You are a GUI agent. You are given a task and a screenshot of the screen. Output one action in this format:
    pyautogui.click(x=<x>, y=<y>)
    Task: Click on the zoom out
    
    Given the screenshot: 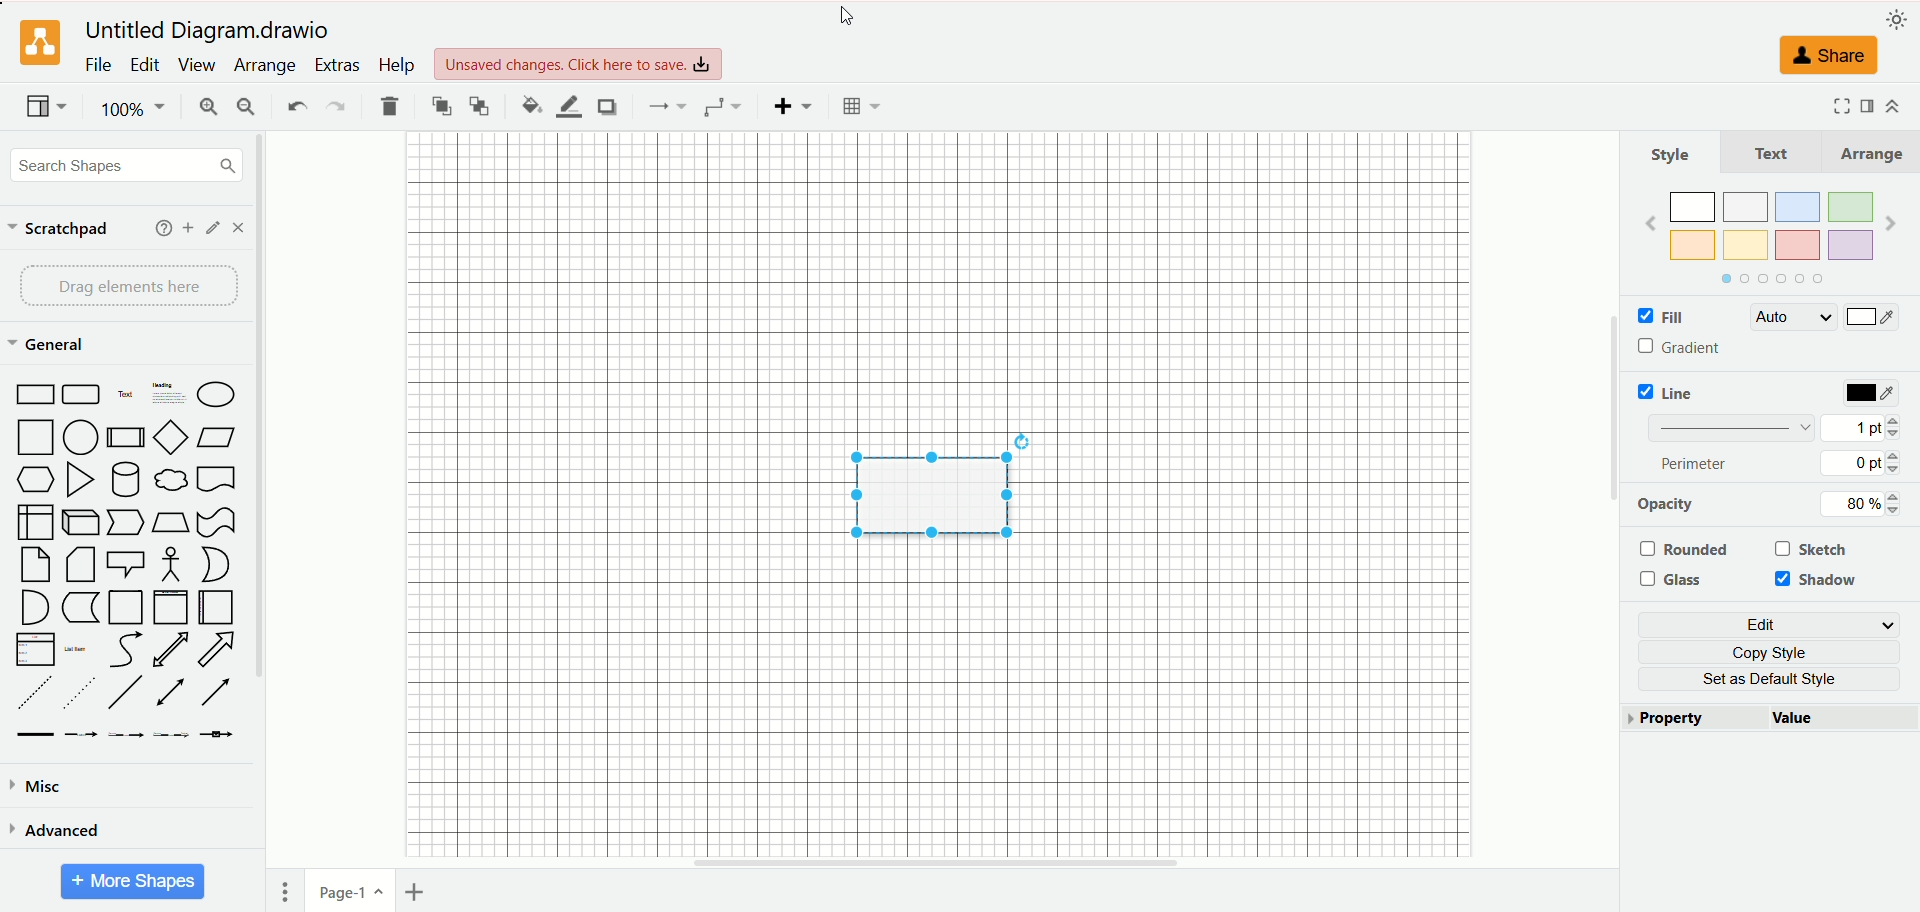 What is the action you would take?
    pyautogui.click(x=247, y=107)
    